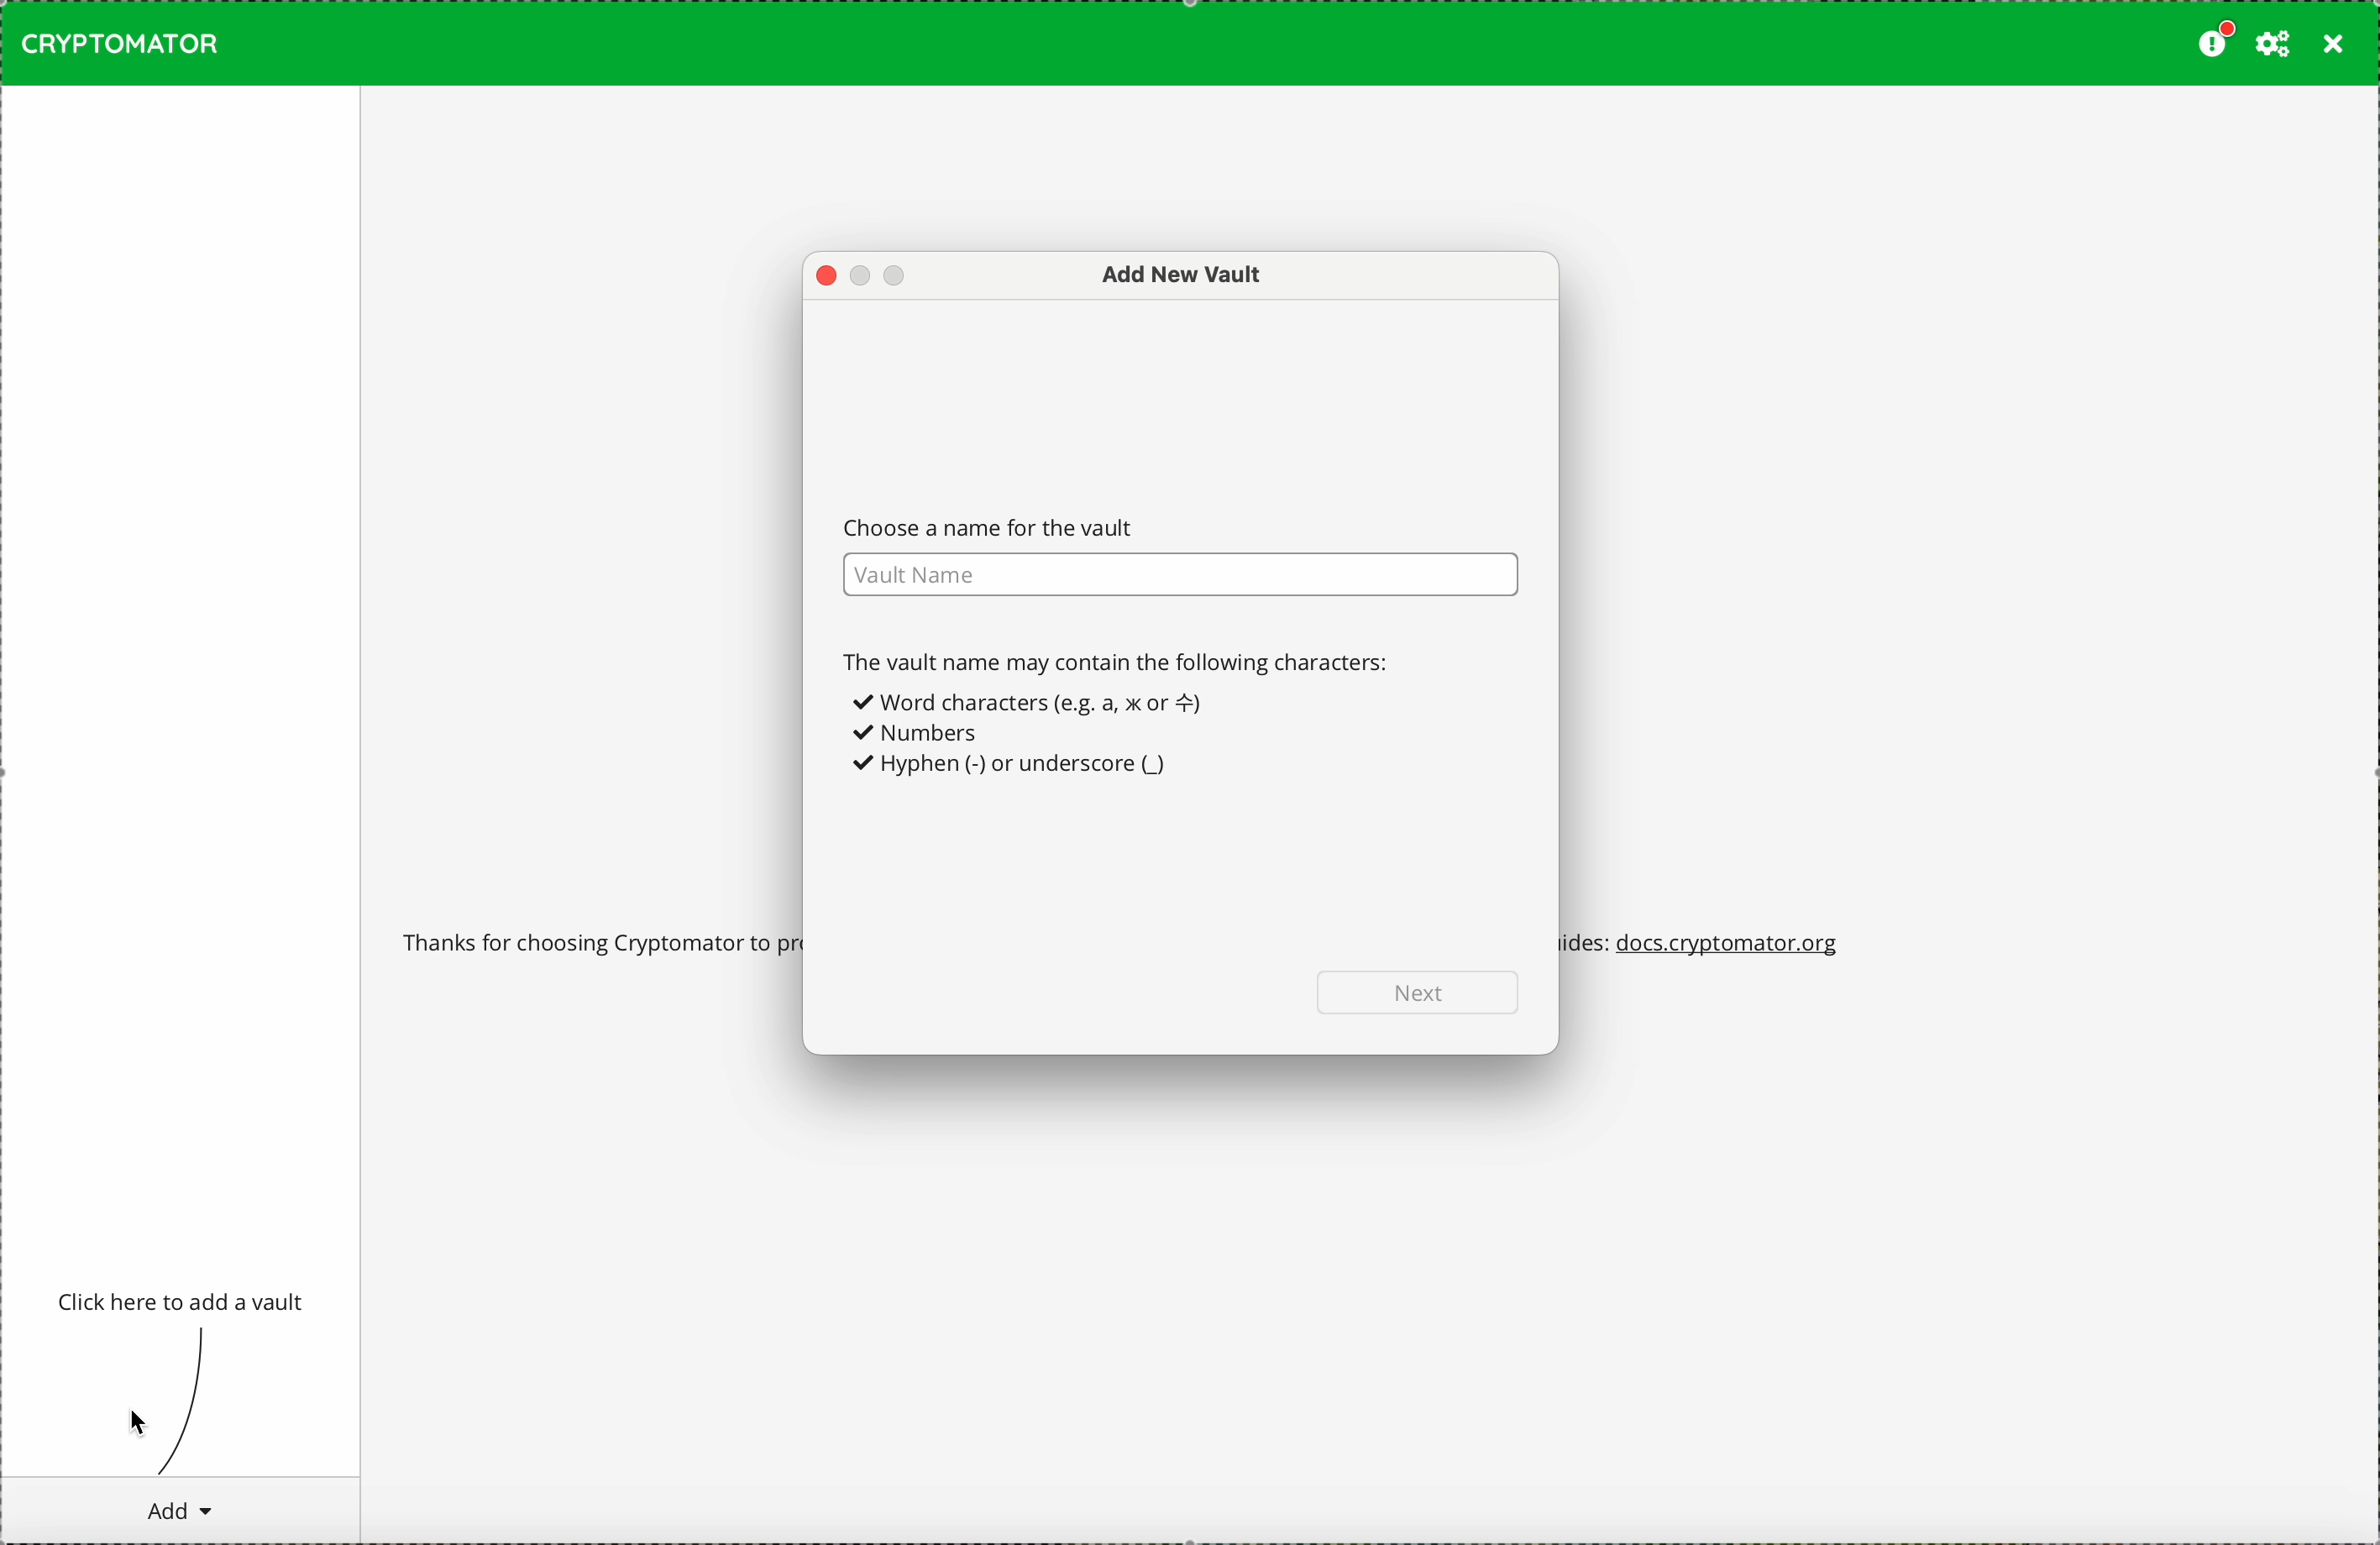  Describe the element at coordinates (1015, 768) in the screenshot. I see `Hyphrn (-) or underscore (_)` at that location.